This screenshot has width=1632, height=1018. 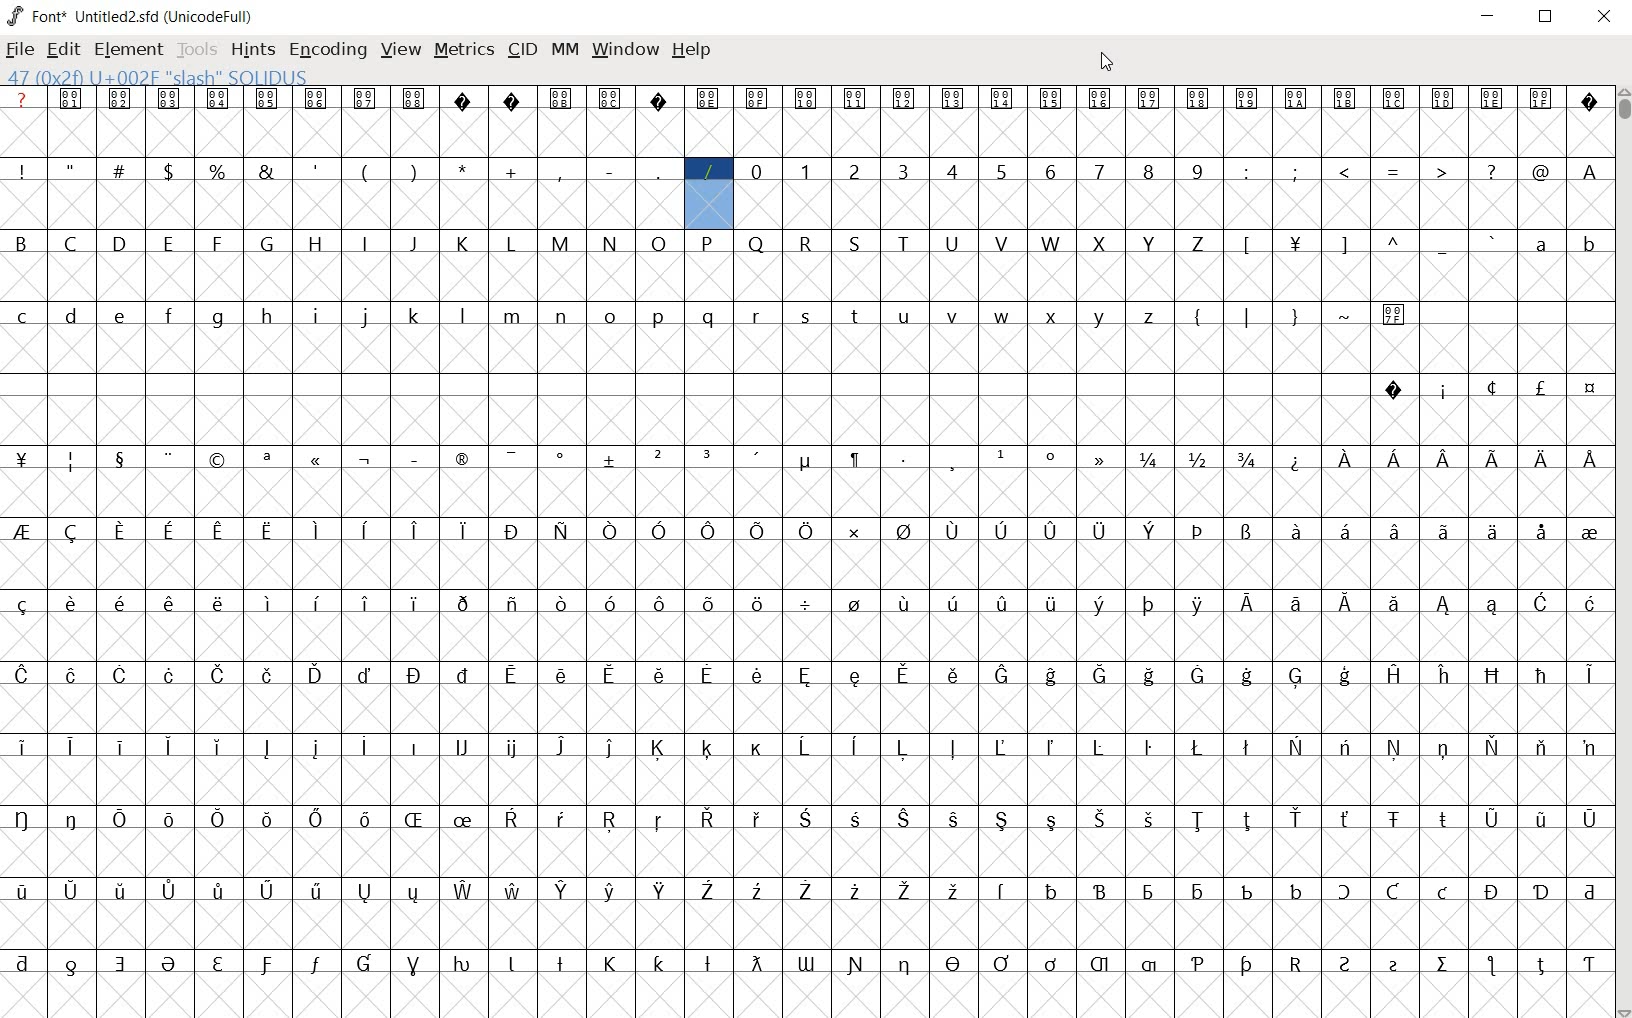 What do you see at coordinates (1248, 245) in the screenshot?
I see `glyph` at bounding box center [1248, 245].